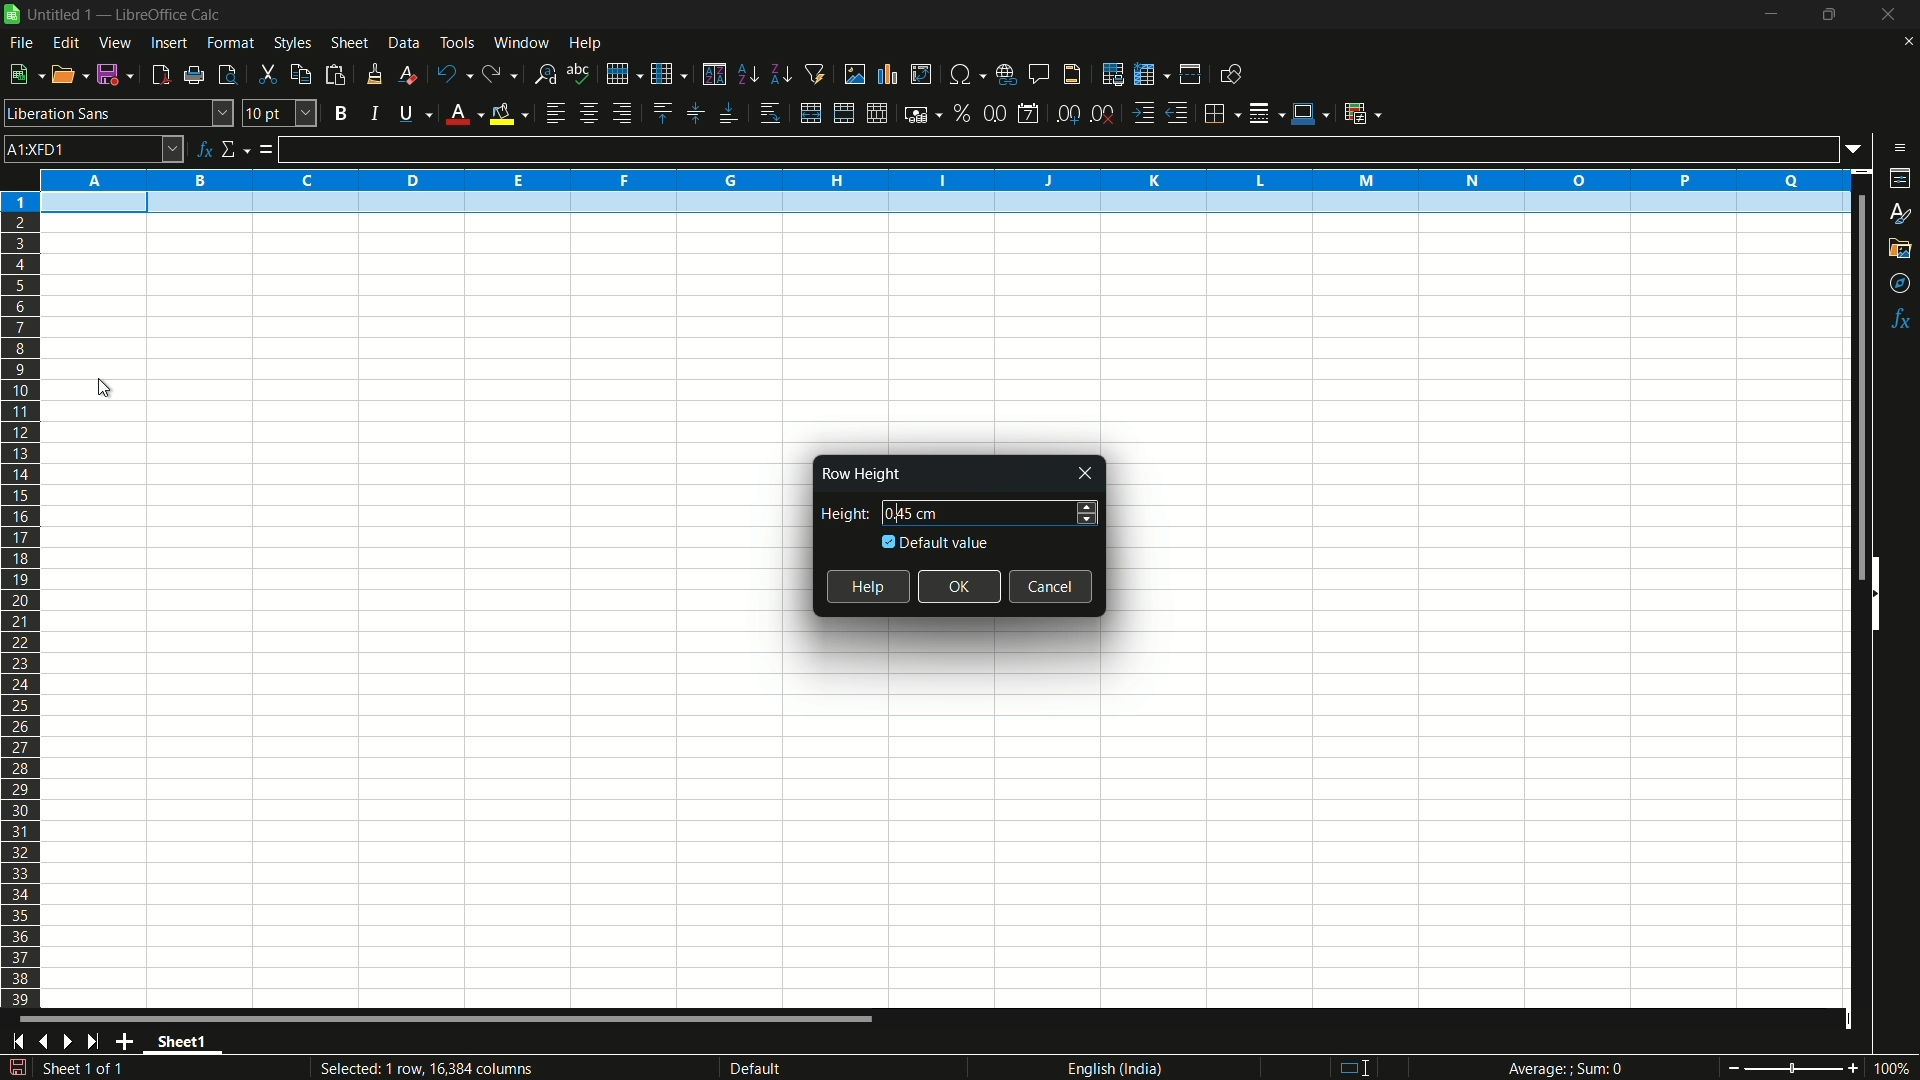 The height and width of the screenshot is (1080, 1920). I want to click on rows, so click(21, 599).